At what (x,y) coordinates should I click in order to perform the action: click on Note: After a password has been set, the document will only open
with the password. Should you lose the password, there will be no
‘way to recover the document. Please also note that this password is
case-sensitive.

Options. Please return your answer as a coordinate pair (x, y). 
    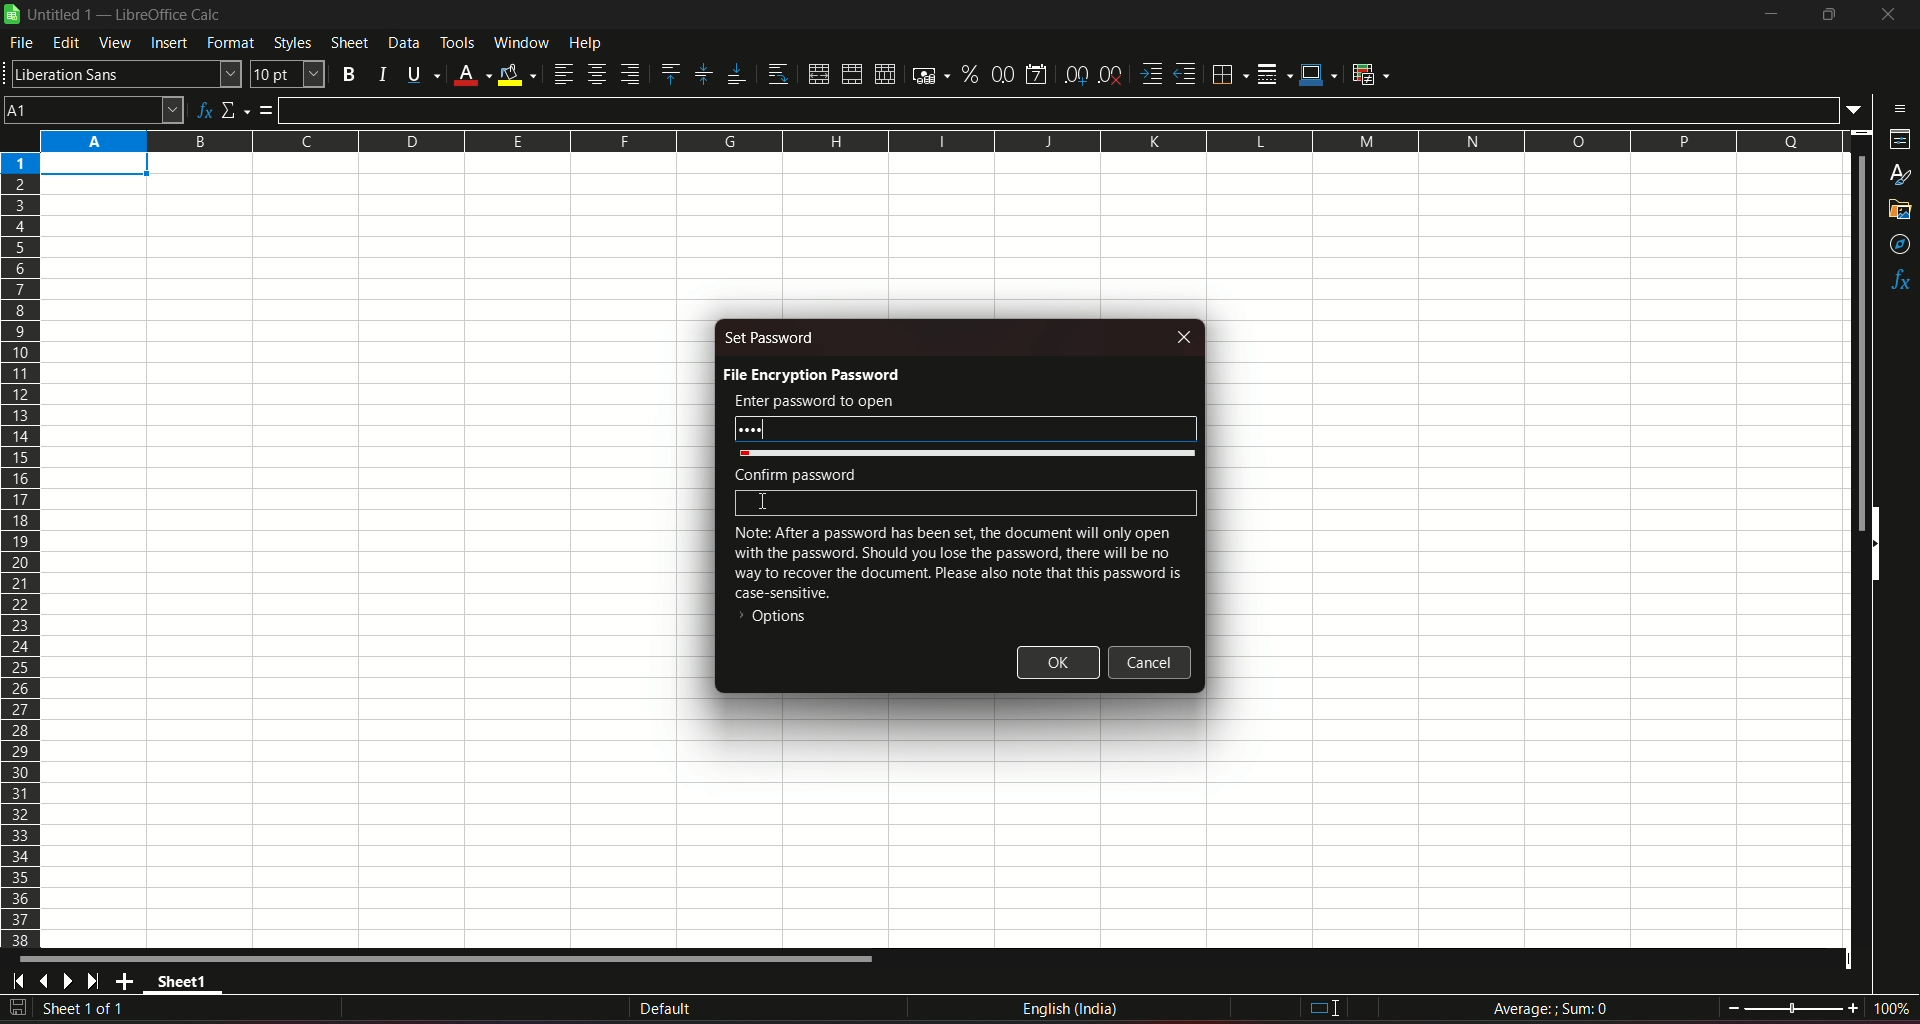
    Looking at the image, I should click on (956, 581).